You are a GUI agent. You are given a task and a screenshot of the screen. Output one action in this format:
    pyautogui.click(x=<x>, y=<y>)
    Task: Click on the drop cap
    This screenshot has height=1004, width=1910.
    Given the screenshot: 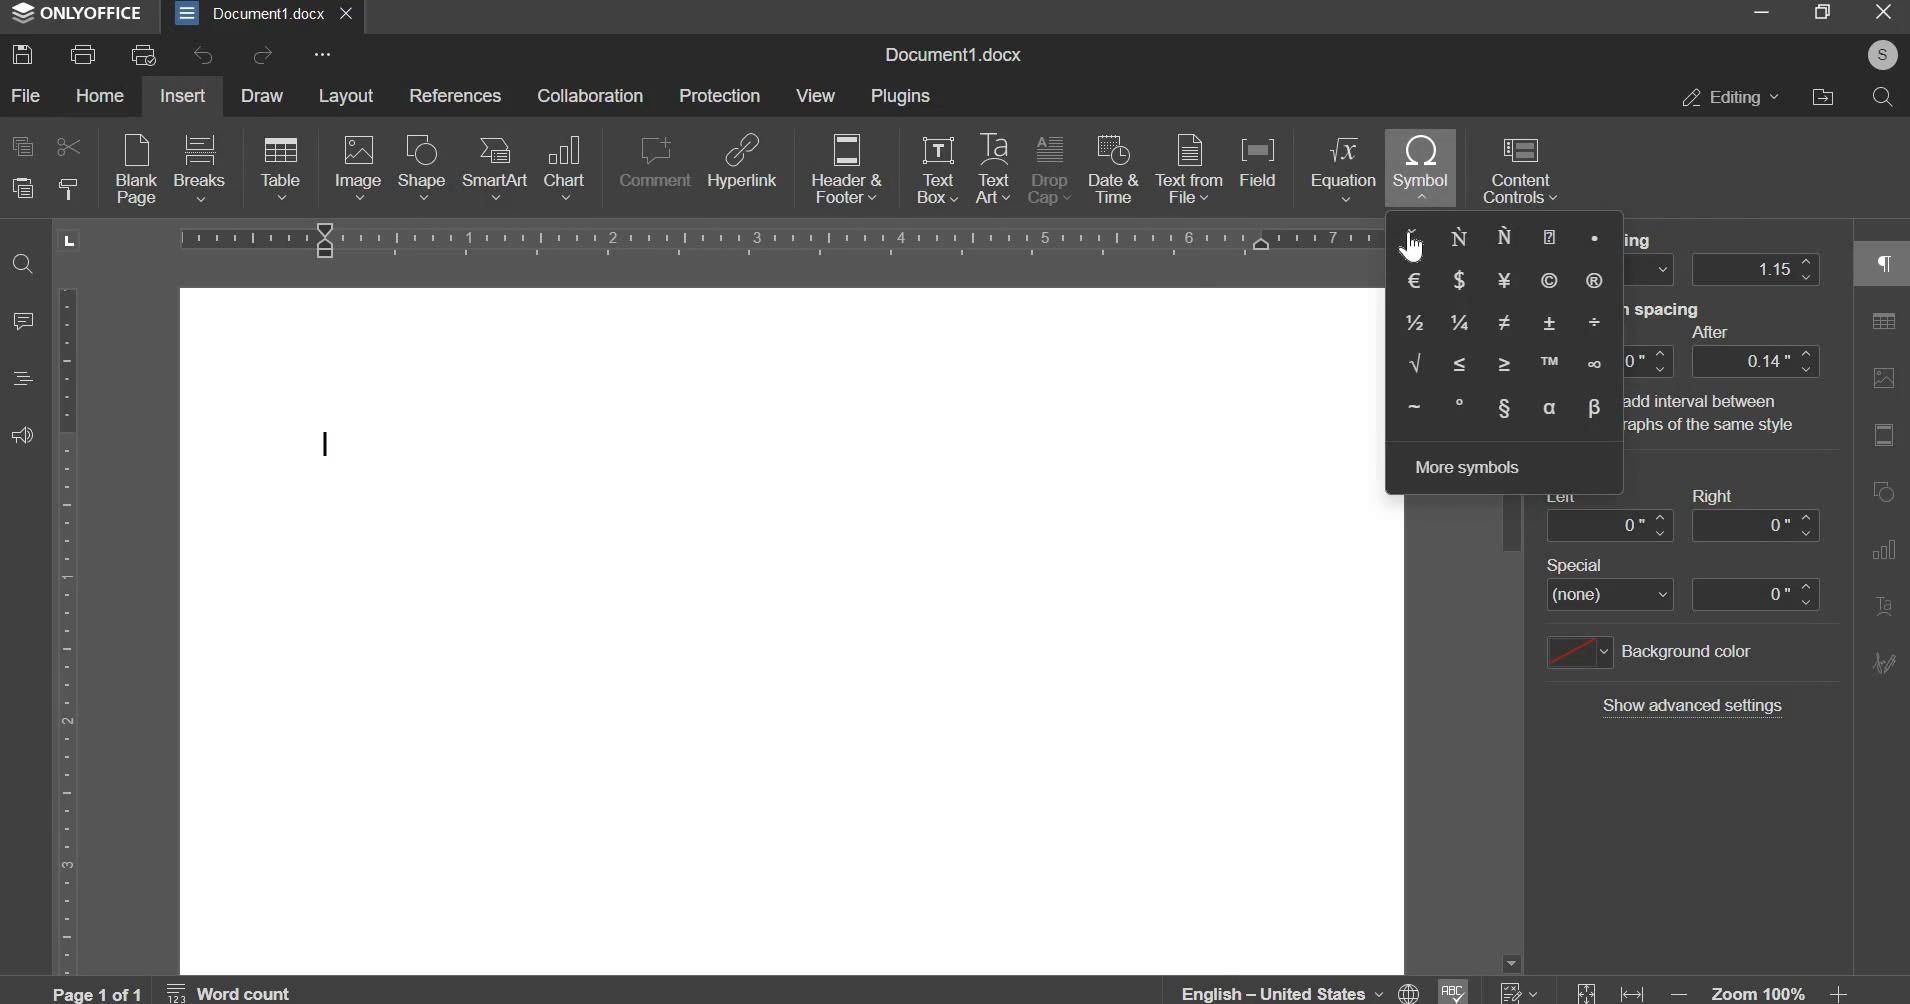 What is the action you would take?
    pyautogui.click(x=1051, y=168)
    